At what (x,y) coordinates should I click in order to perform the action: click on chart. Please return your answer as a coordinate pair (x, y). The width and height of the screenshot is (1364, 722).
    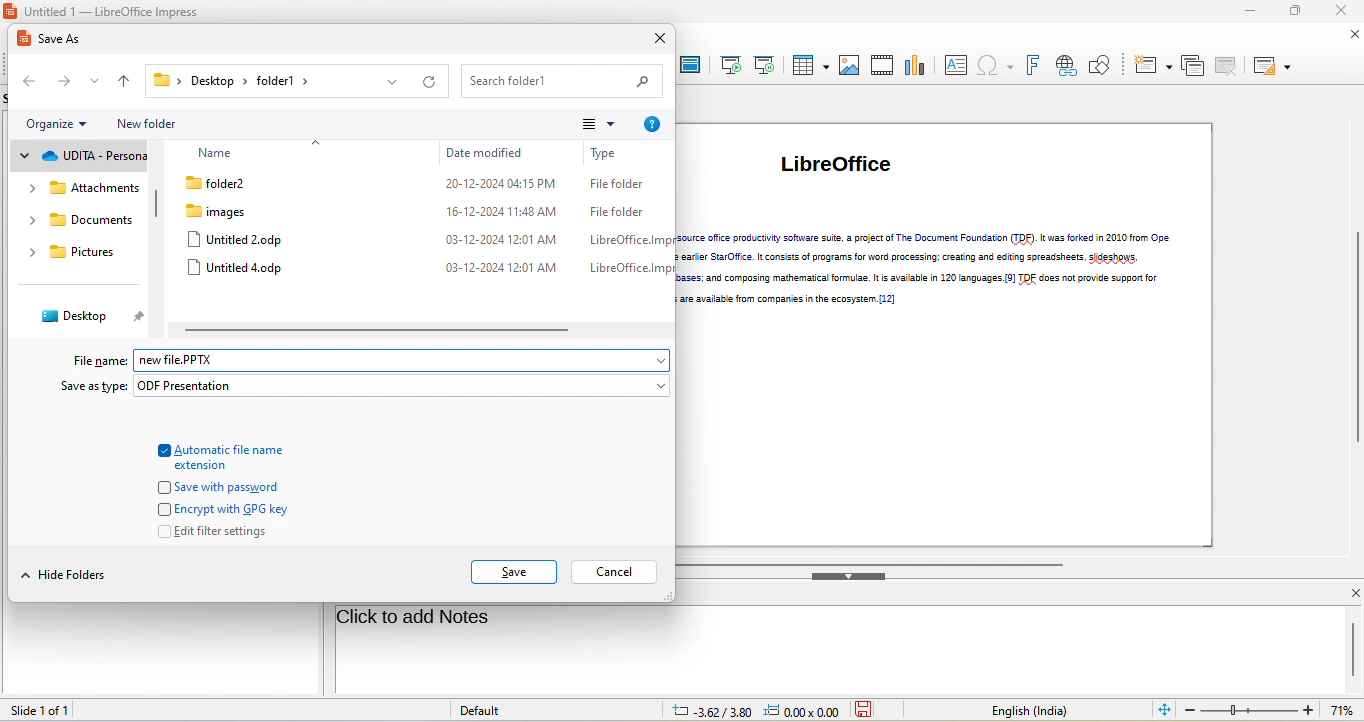
    Looking at the image, I should click on (914, 67).